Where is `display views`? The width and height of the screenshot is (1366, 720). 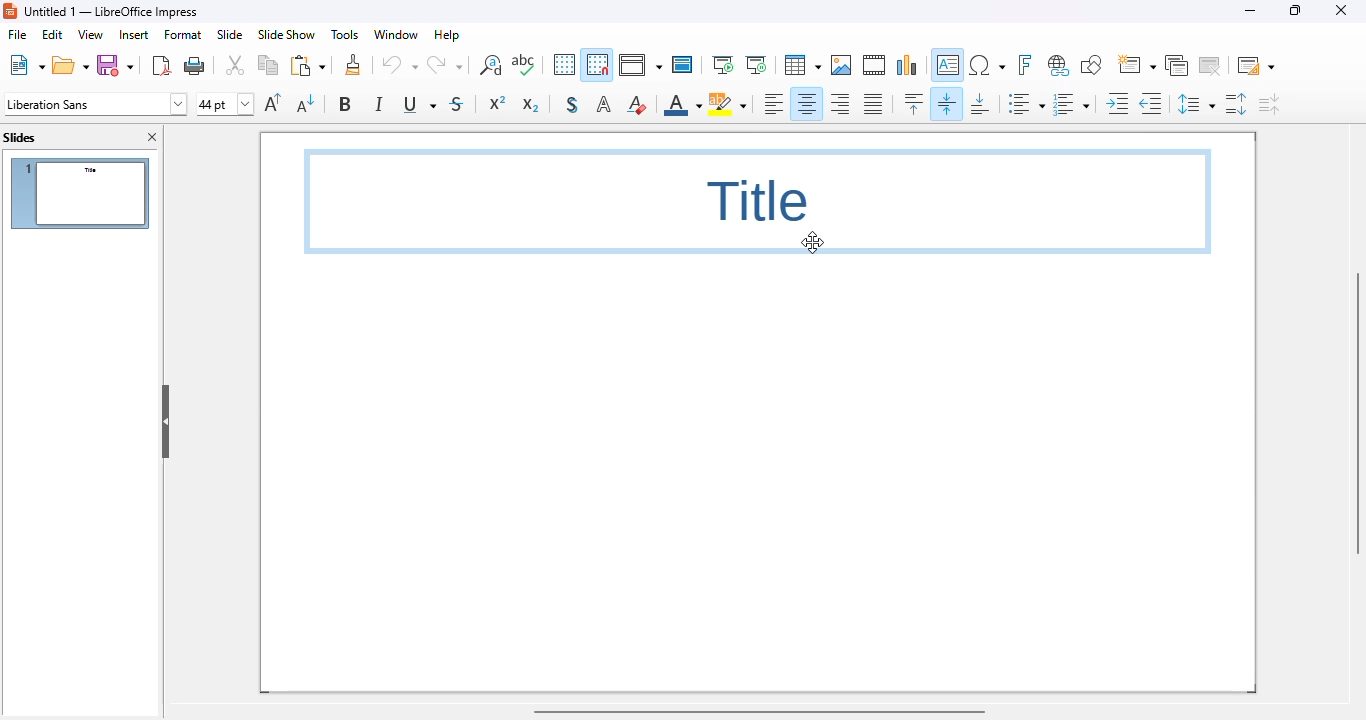
display views is located at coordinates (639, 65).